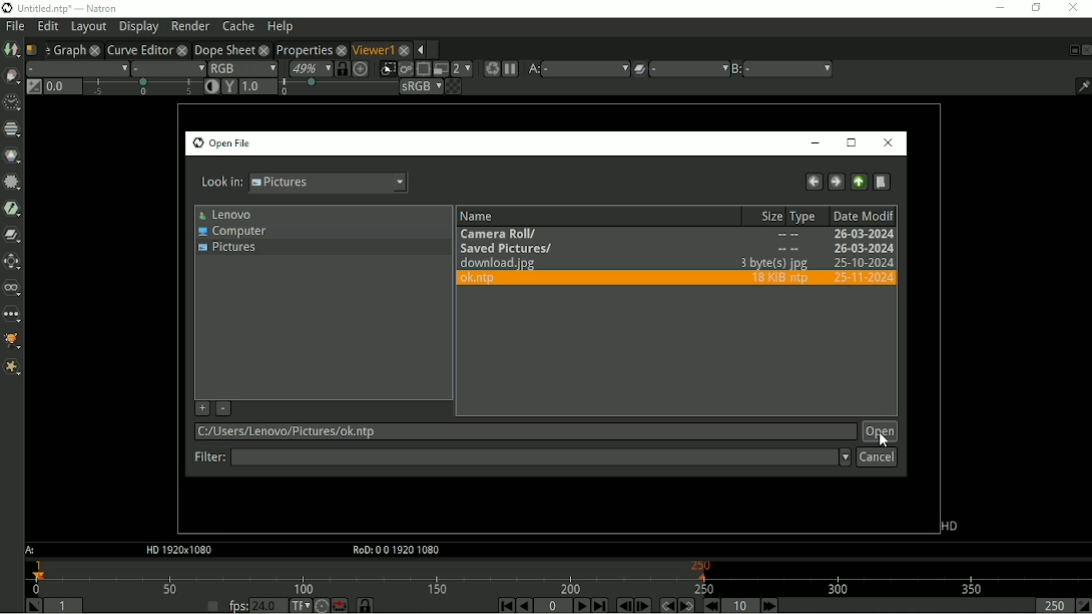 This screenshot has width=1092, height=614. I want to click on Transform, so click(14, 261).